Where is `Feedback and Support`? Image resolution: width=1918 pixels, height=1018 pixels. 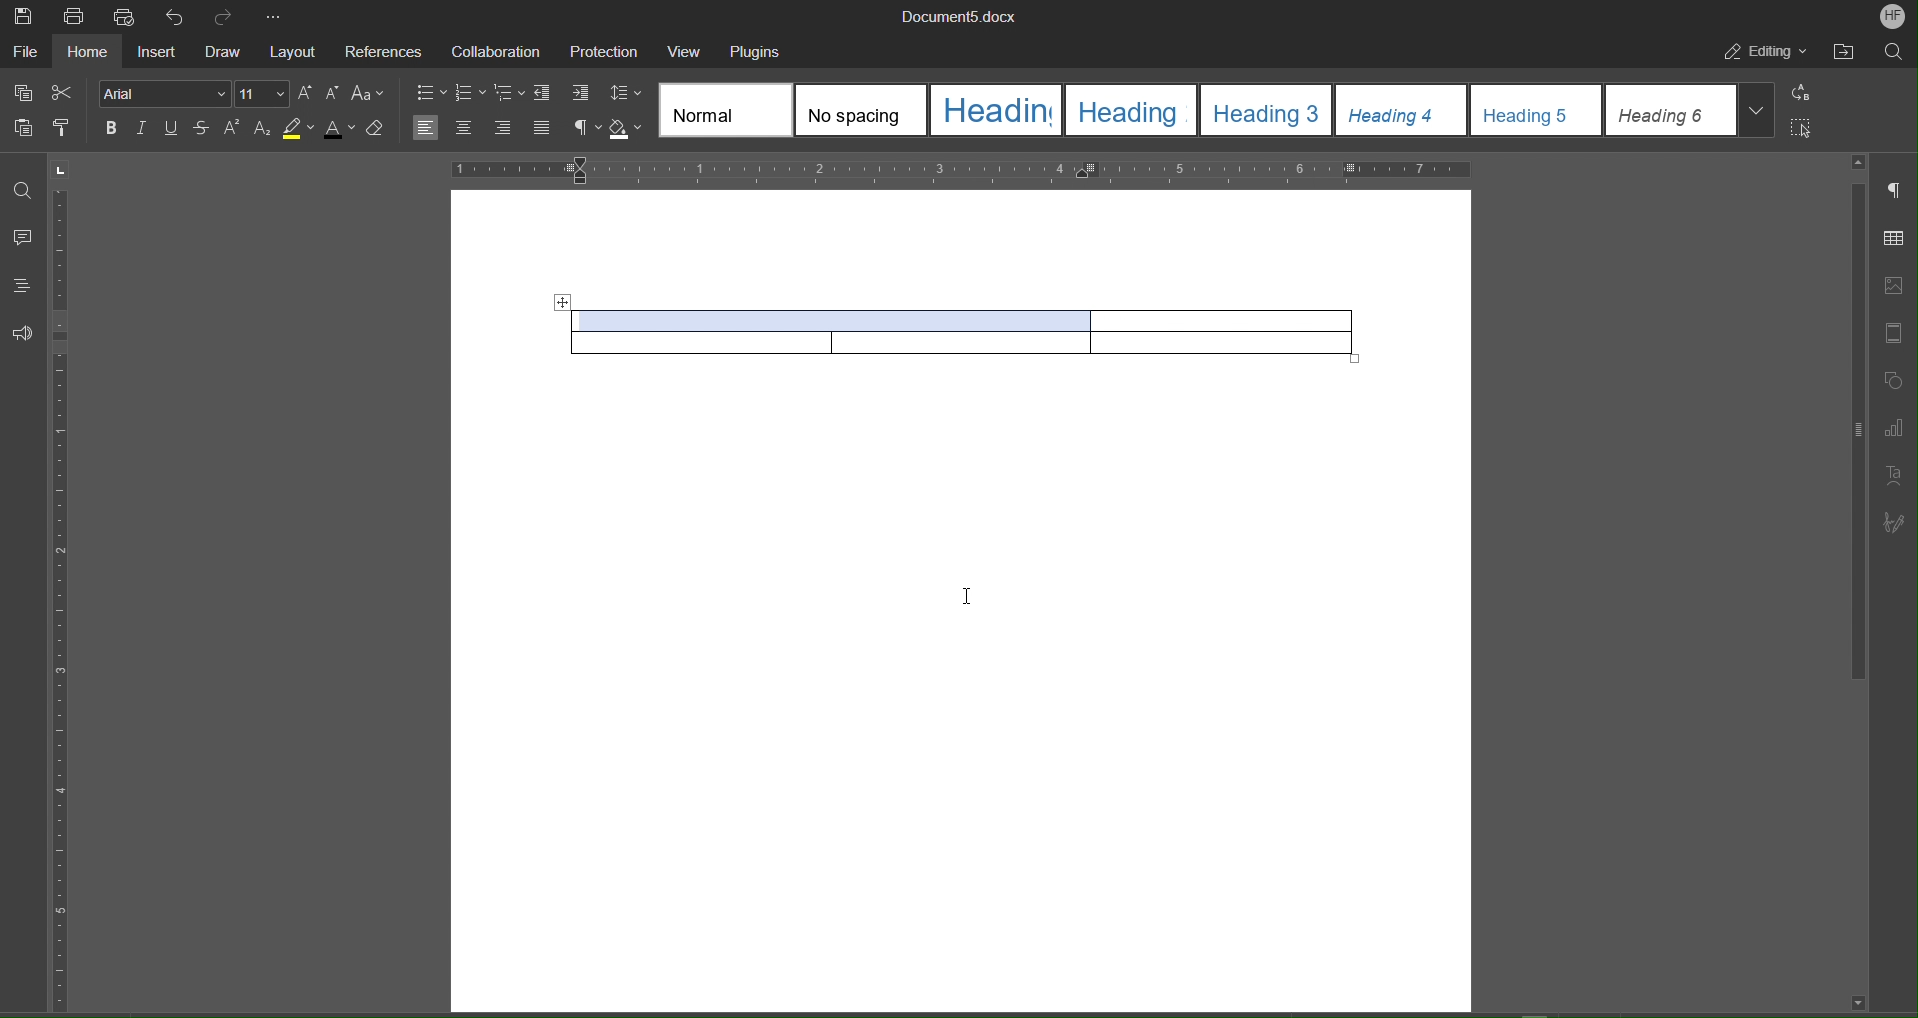
Feedback and Support is located at coordinates (23, 334).